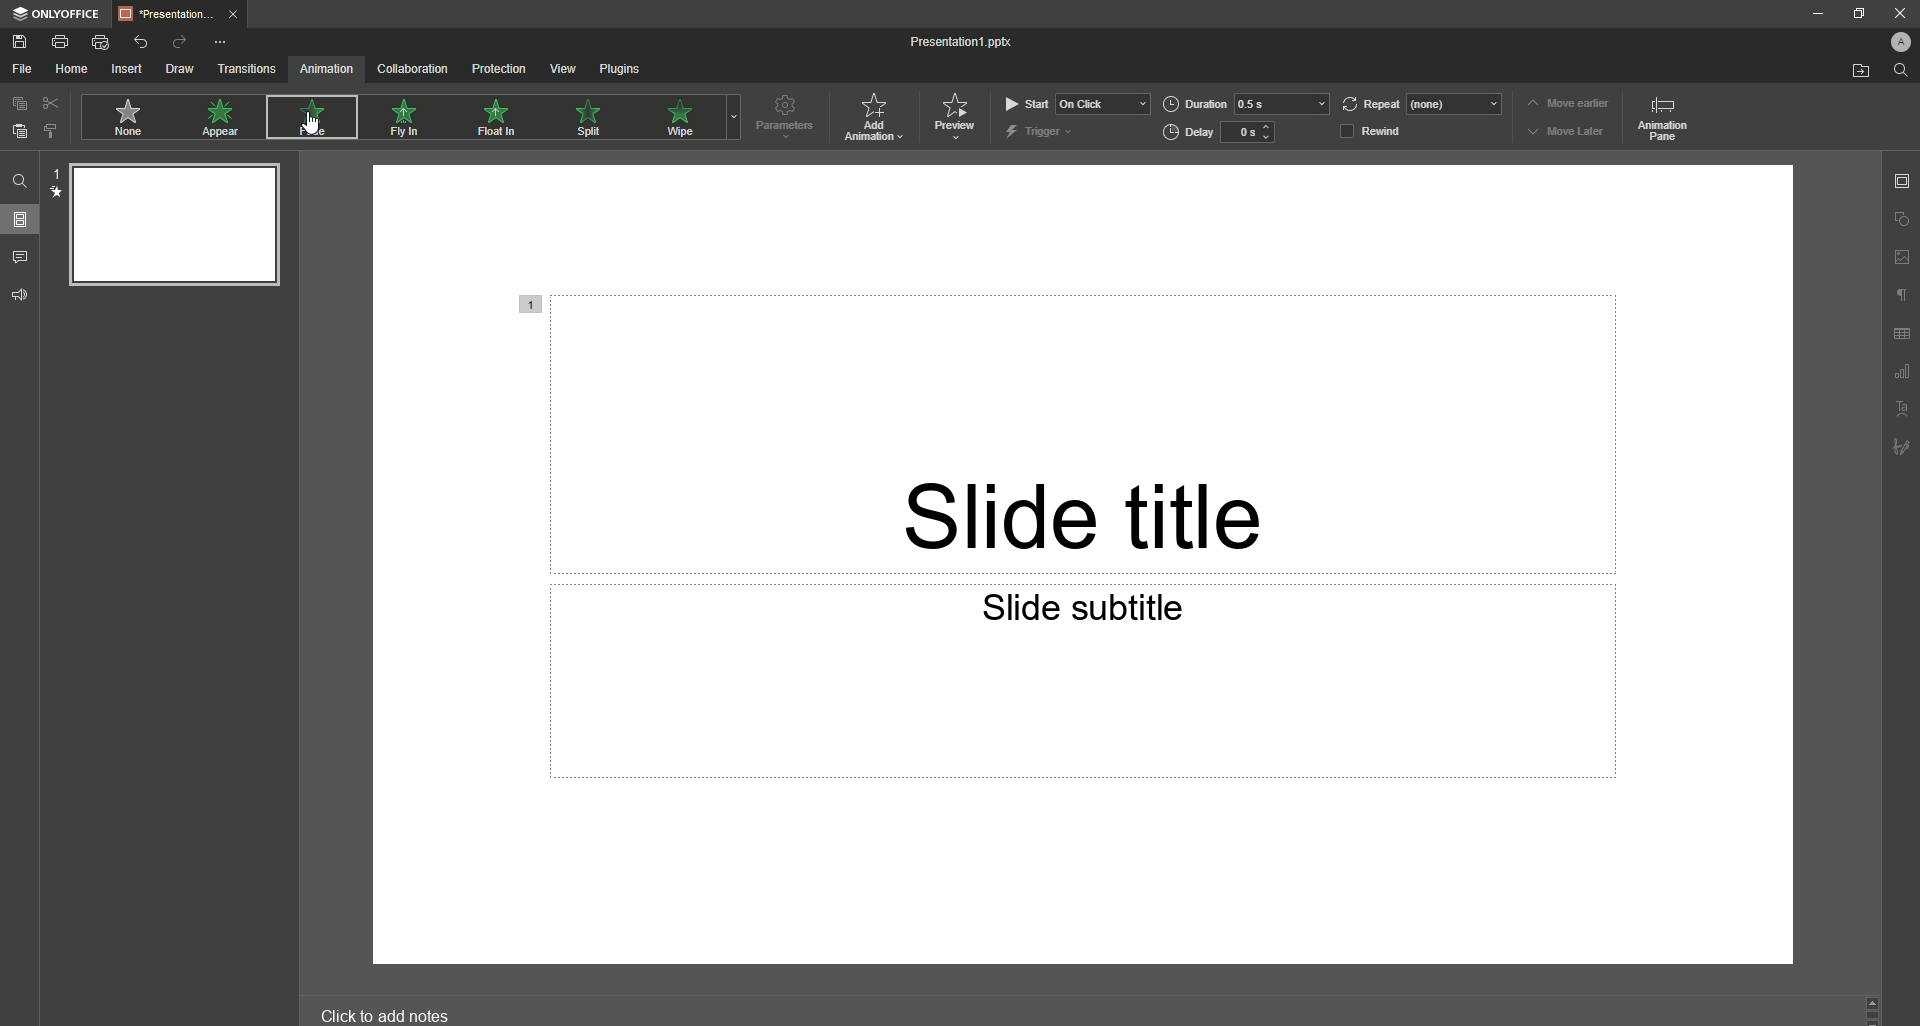 The height and width of the screenshot is (1026, 1920). I want to click on Find, so click(1901, 71).